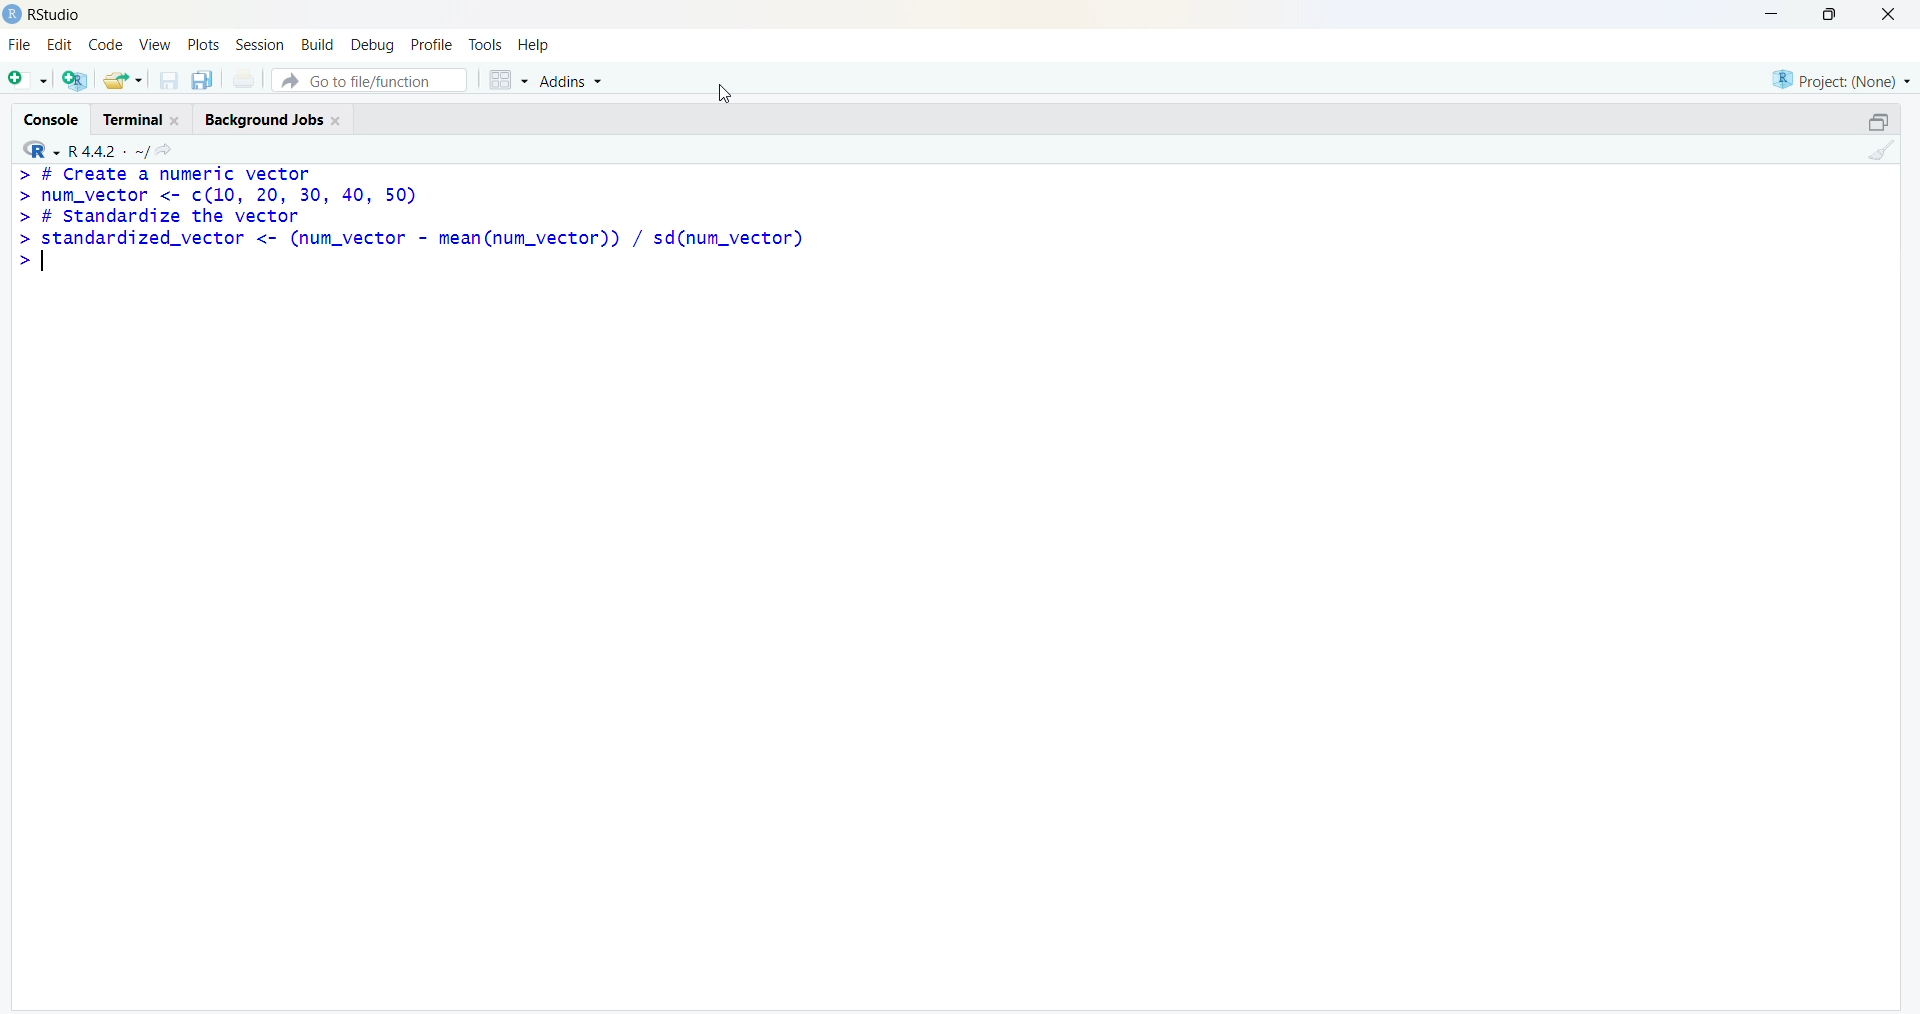  What do you see at coordinates (1890, 14) in the screenshot?
I see `close` at bounding box center [1890, 14].